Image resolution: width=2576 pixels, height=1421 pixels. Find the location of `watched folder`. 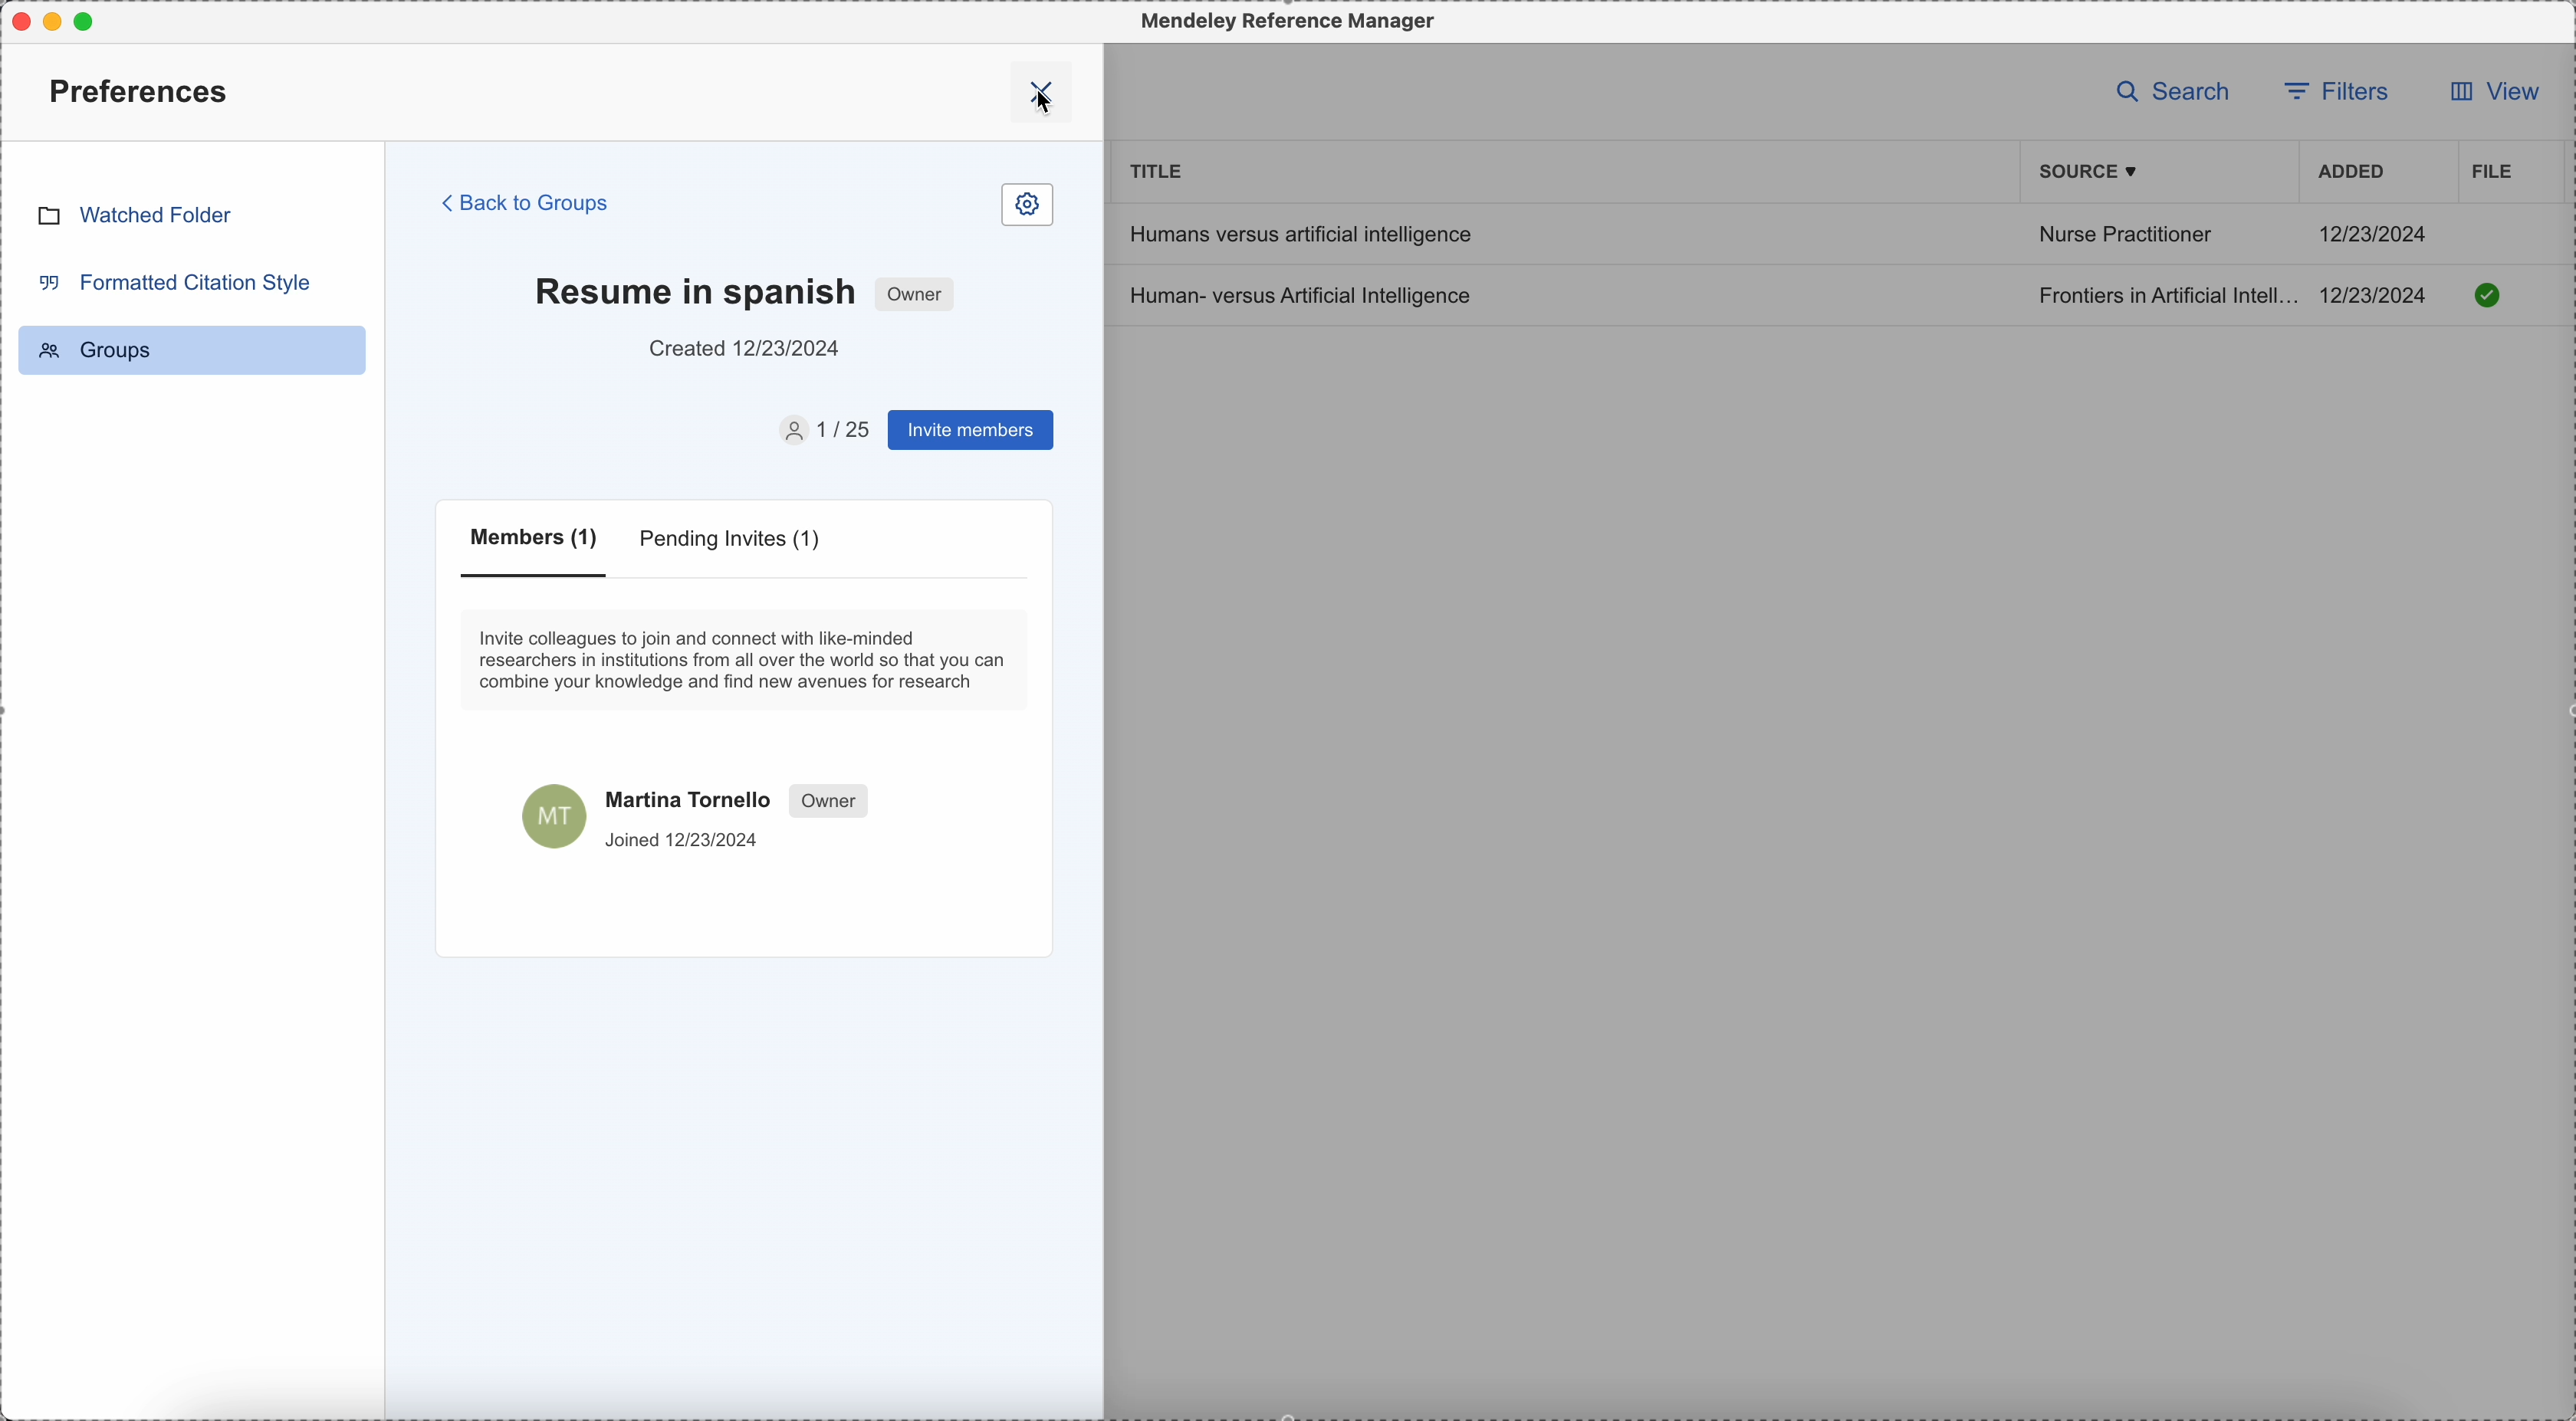

watched folder is located at coordinates (134, 214).